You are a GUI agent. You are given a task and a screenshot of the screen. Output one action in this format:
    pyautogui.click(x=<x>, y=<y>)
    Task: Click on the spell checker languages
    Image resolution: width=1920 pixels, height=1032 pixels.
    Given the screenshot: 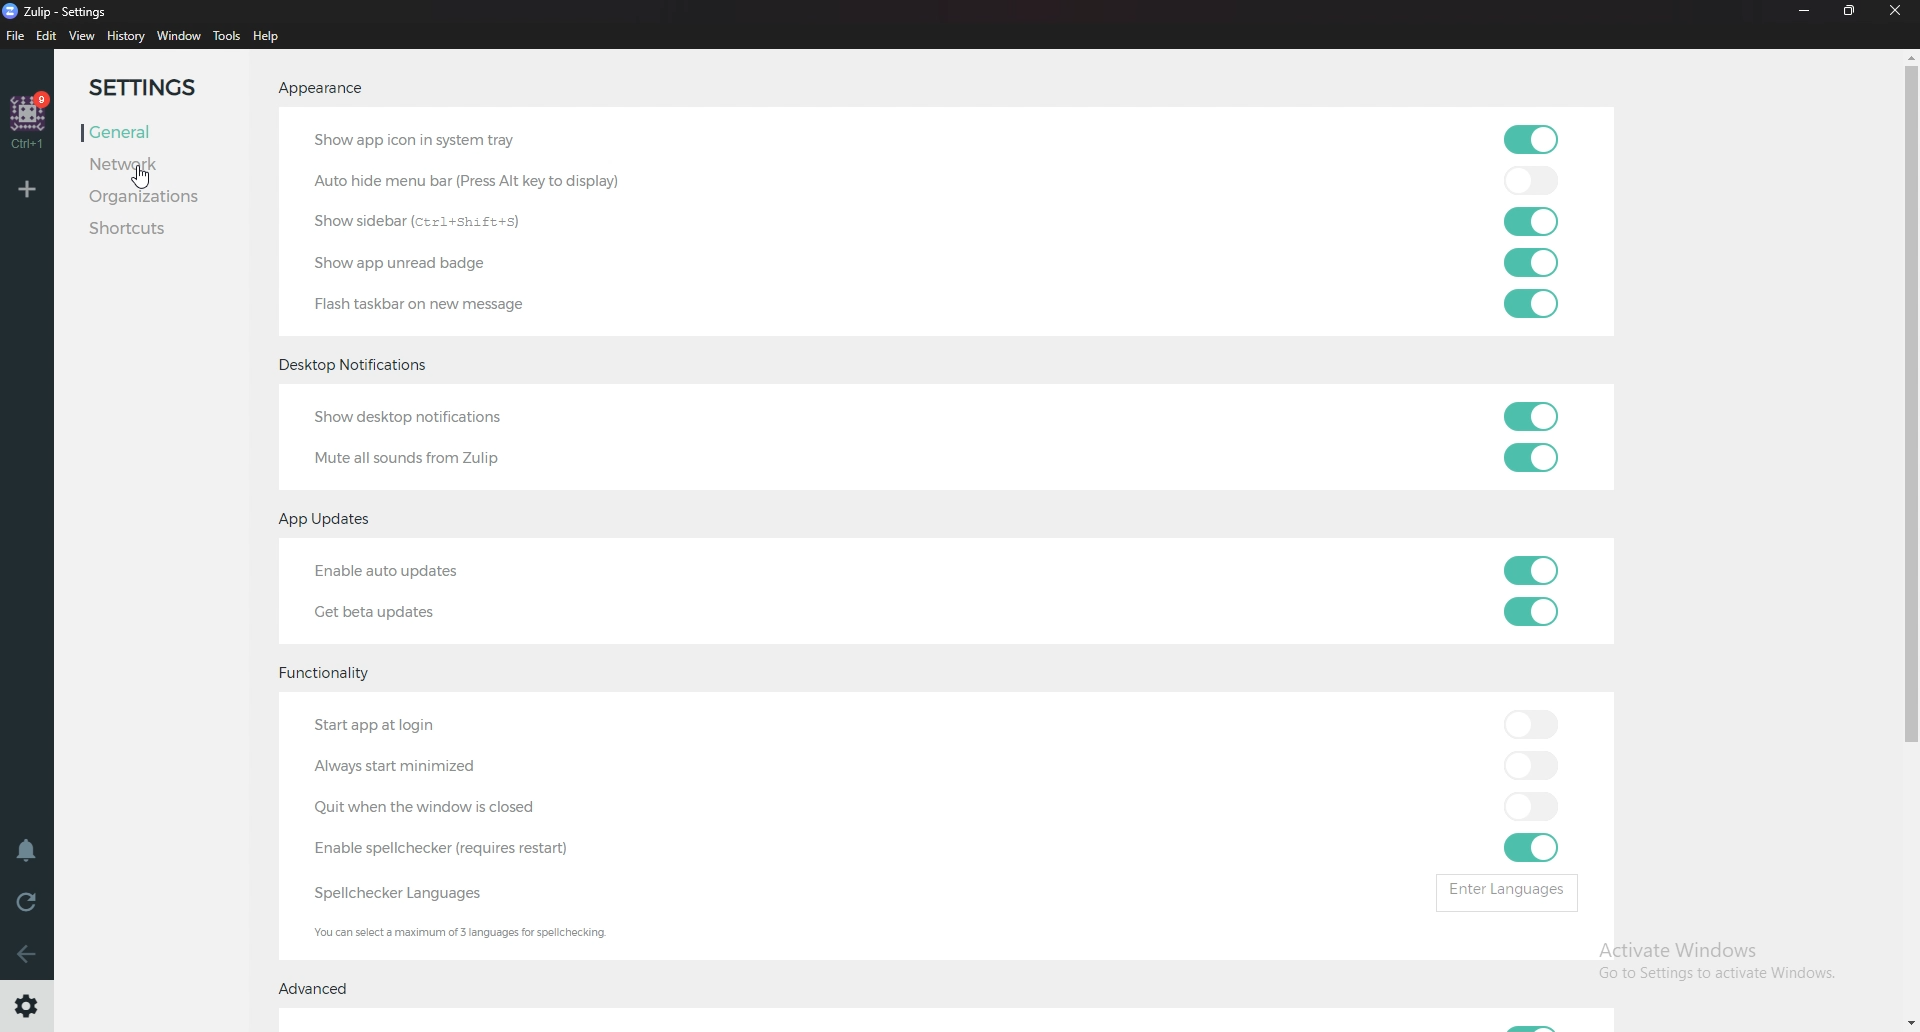 What is the action you would take?
    pyautogui.click(x=417, y=893)
    